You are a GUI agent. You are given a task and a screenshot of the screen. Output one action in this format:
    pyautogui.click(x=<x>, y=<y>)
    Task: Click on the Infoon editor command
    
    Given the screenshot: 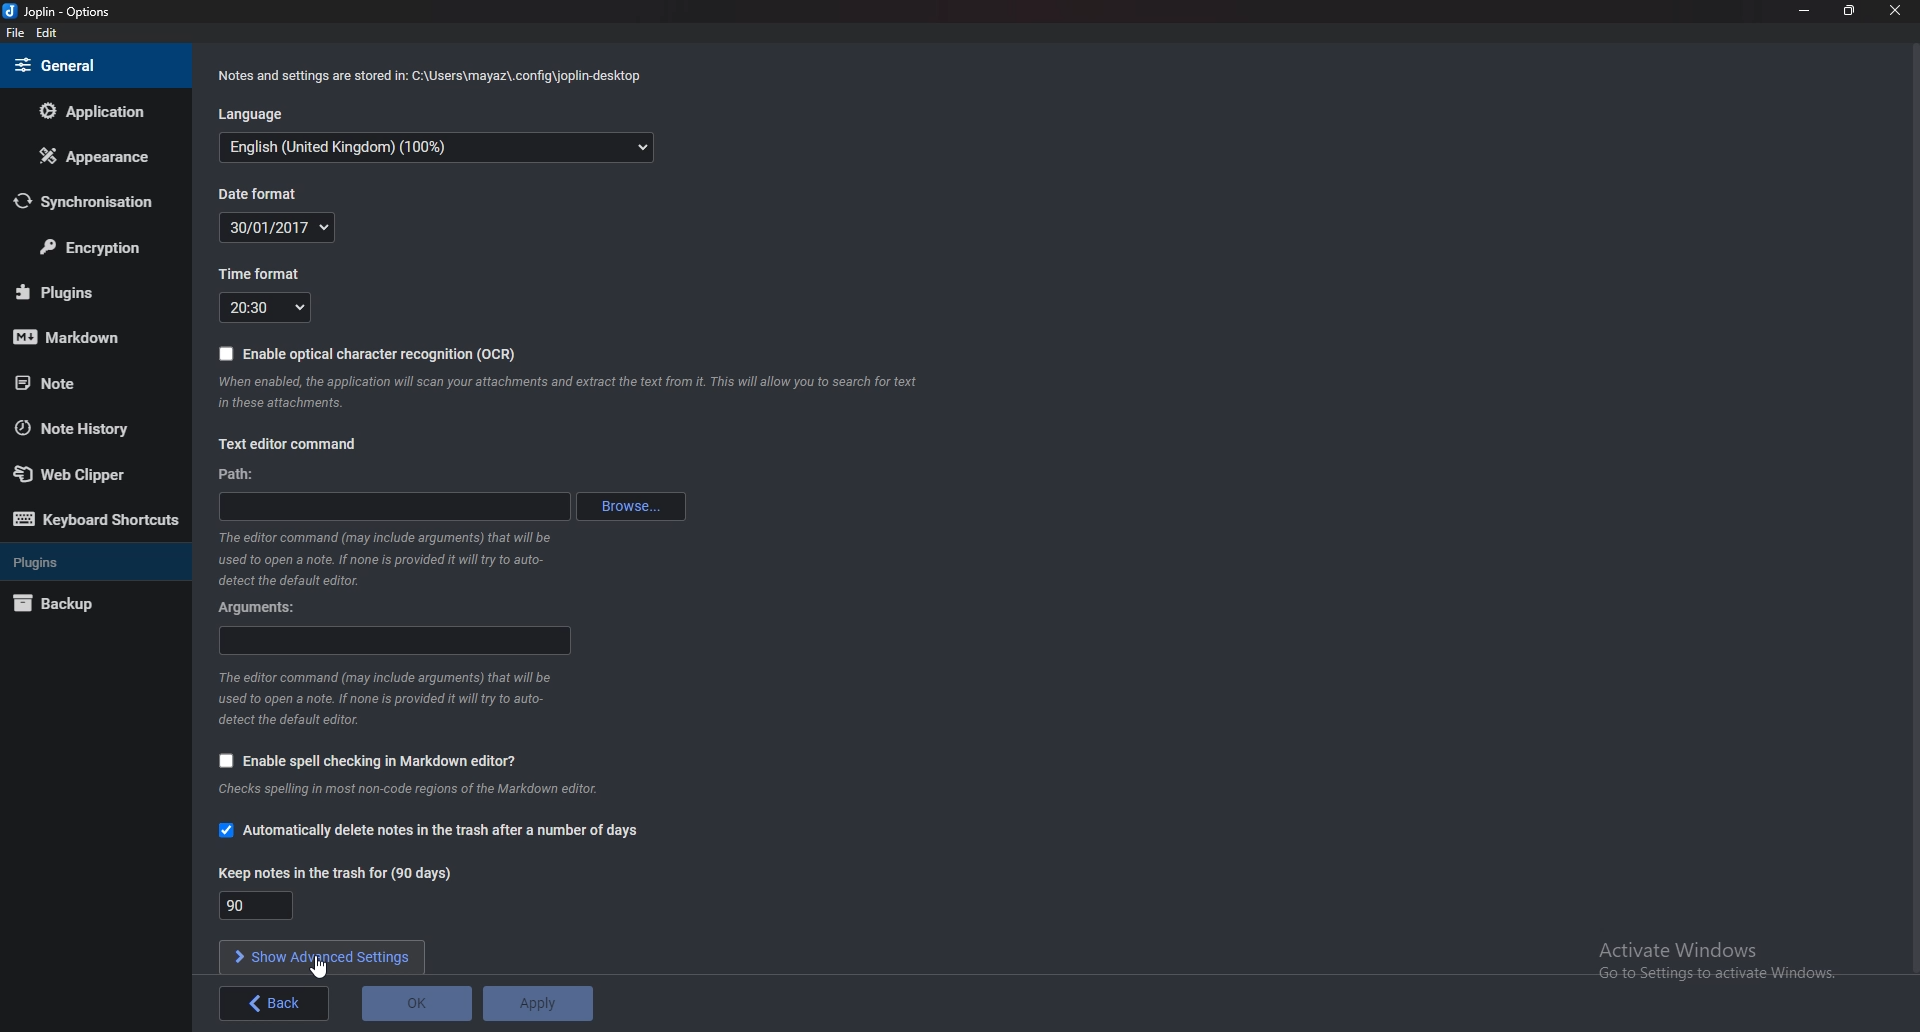 What is the action you would take?
    pyautogui.click(x=384, y=699)
    